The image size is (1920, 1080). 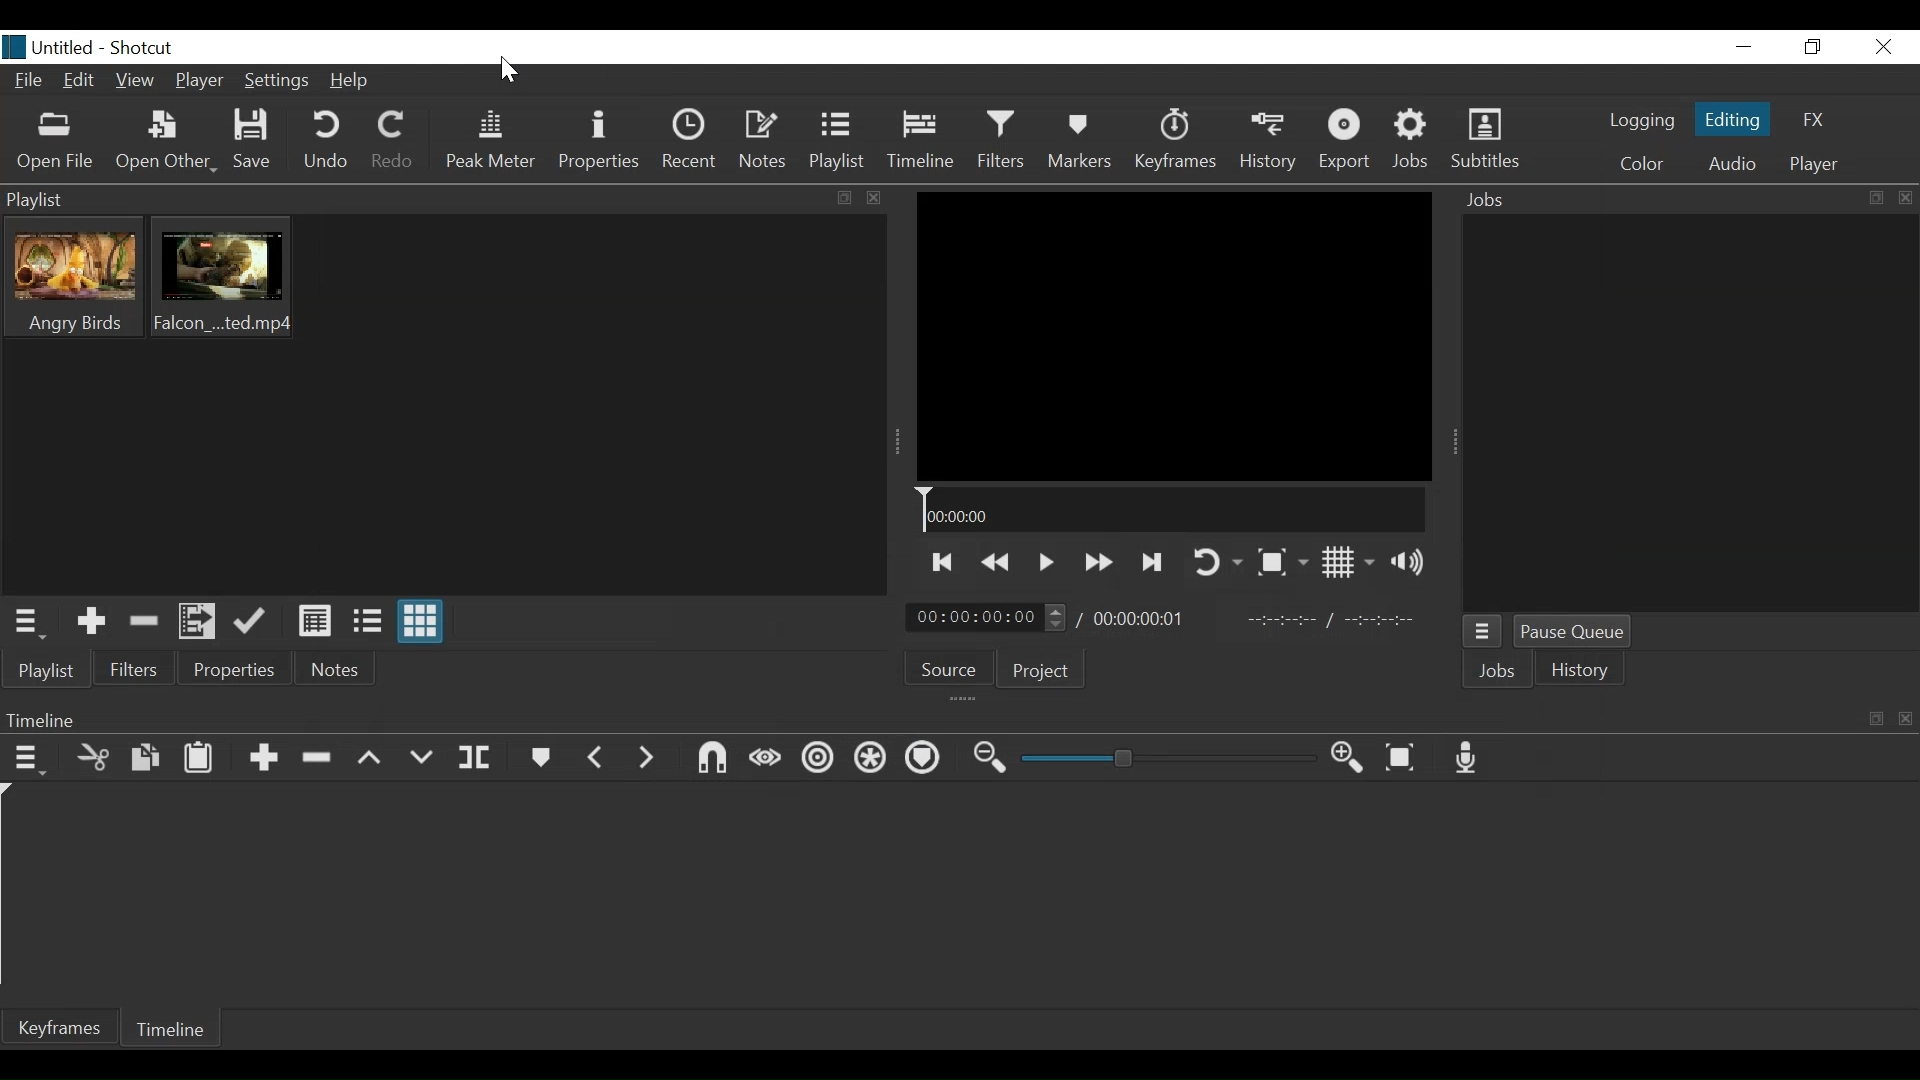 What do you see at coordinates (1042, 672) in the screenshot?
I see `Project` at bounding box center [1042, 672].